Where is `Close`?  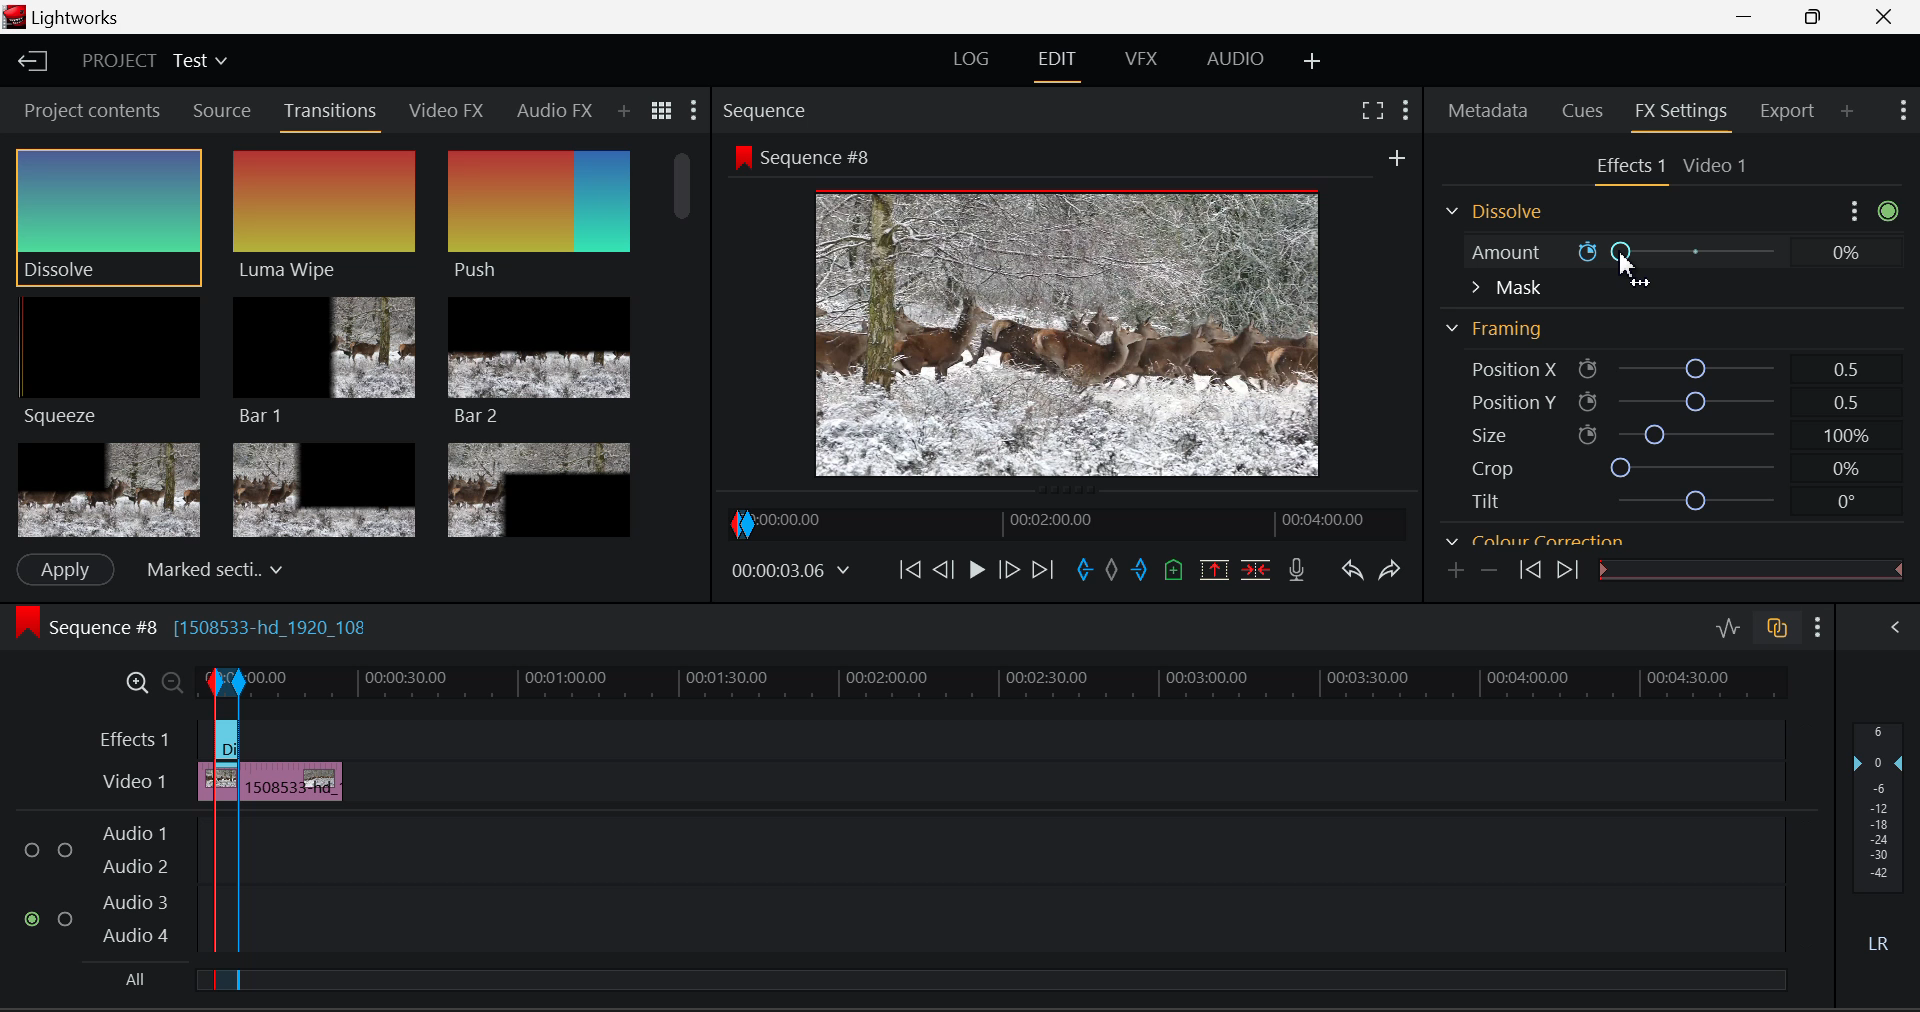
Close is located at coordinates (1886, 17).